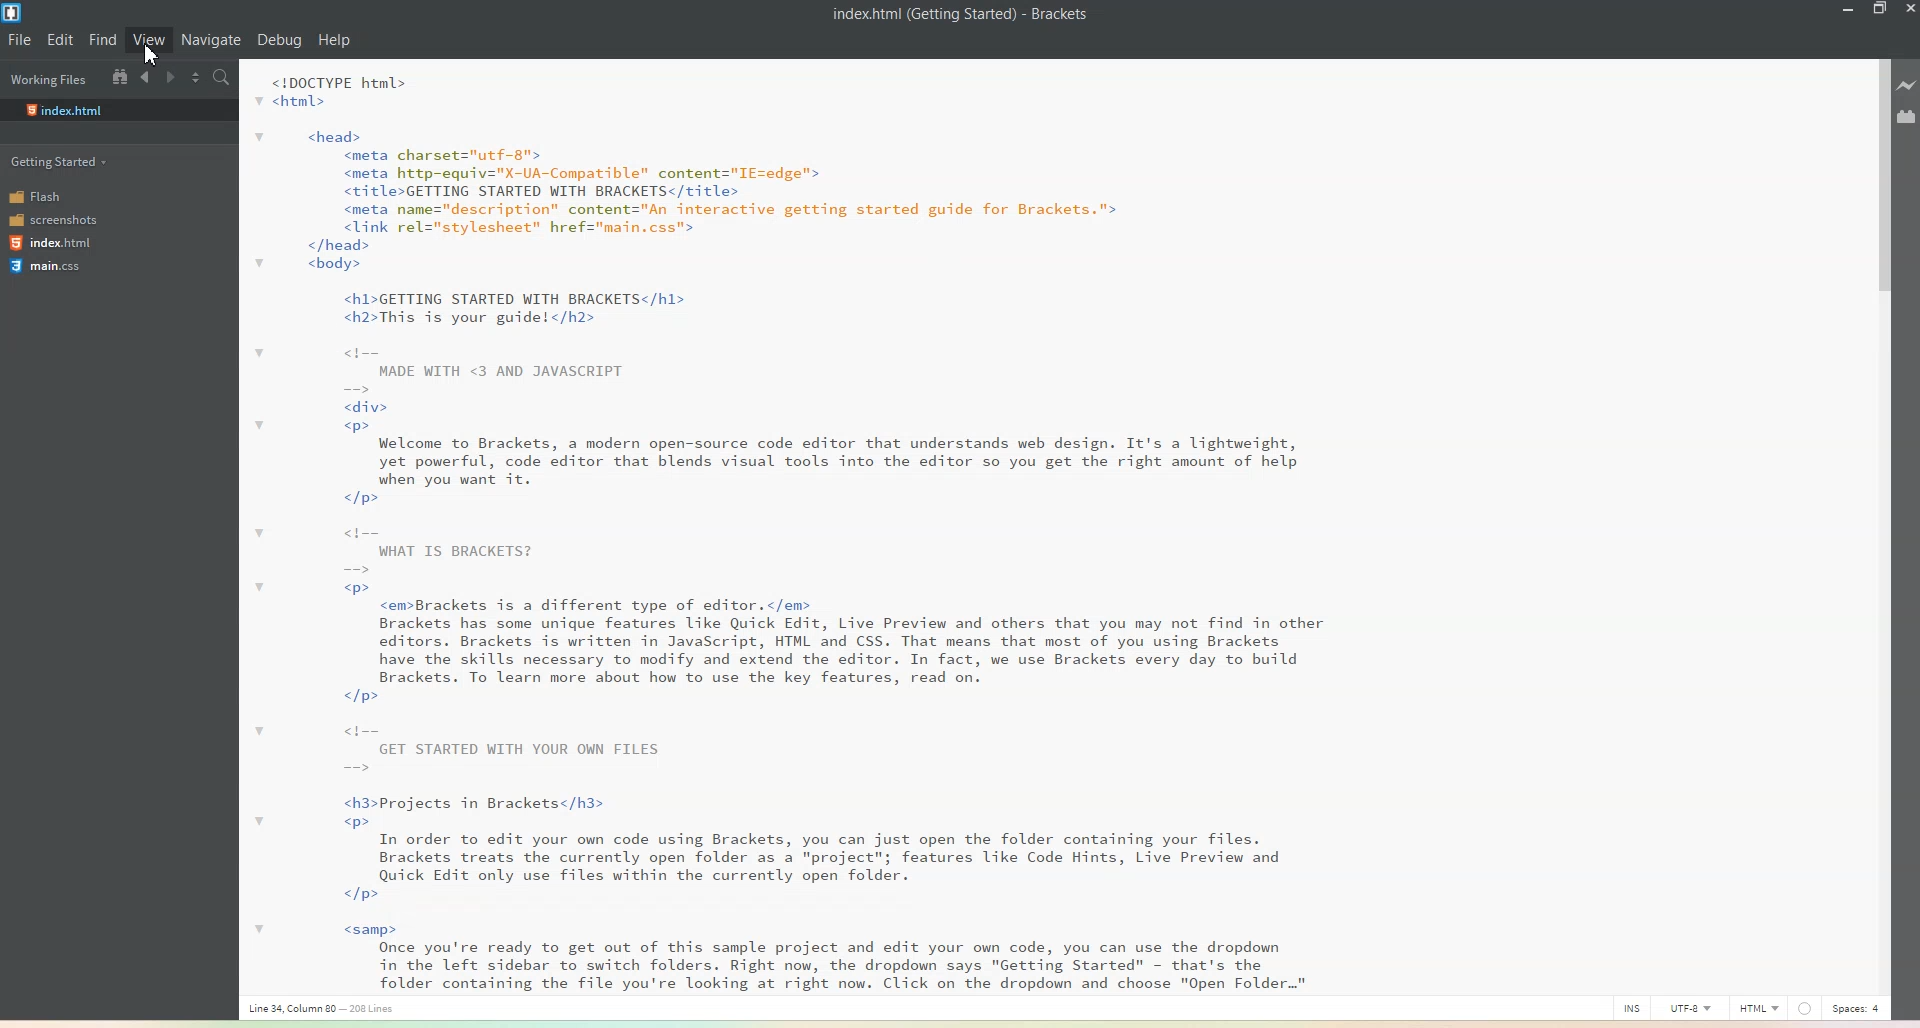 Image resolution: width=1920 pixels, height=1028 pixels. Describe the element at coordinates (279, 41) in the screenshot. I see `Debug` at that location.